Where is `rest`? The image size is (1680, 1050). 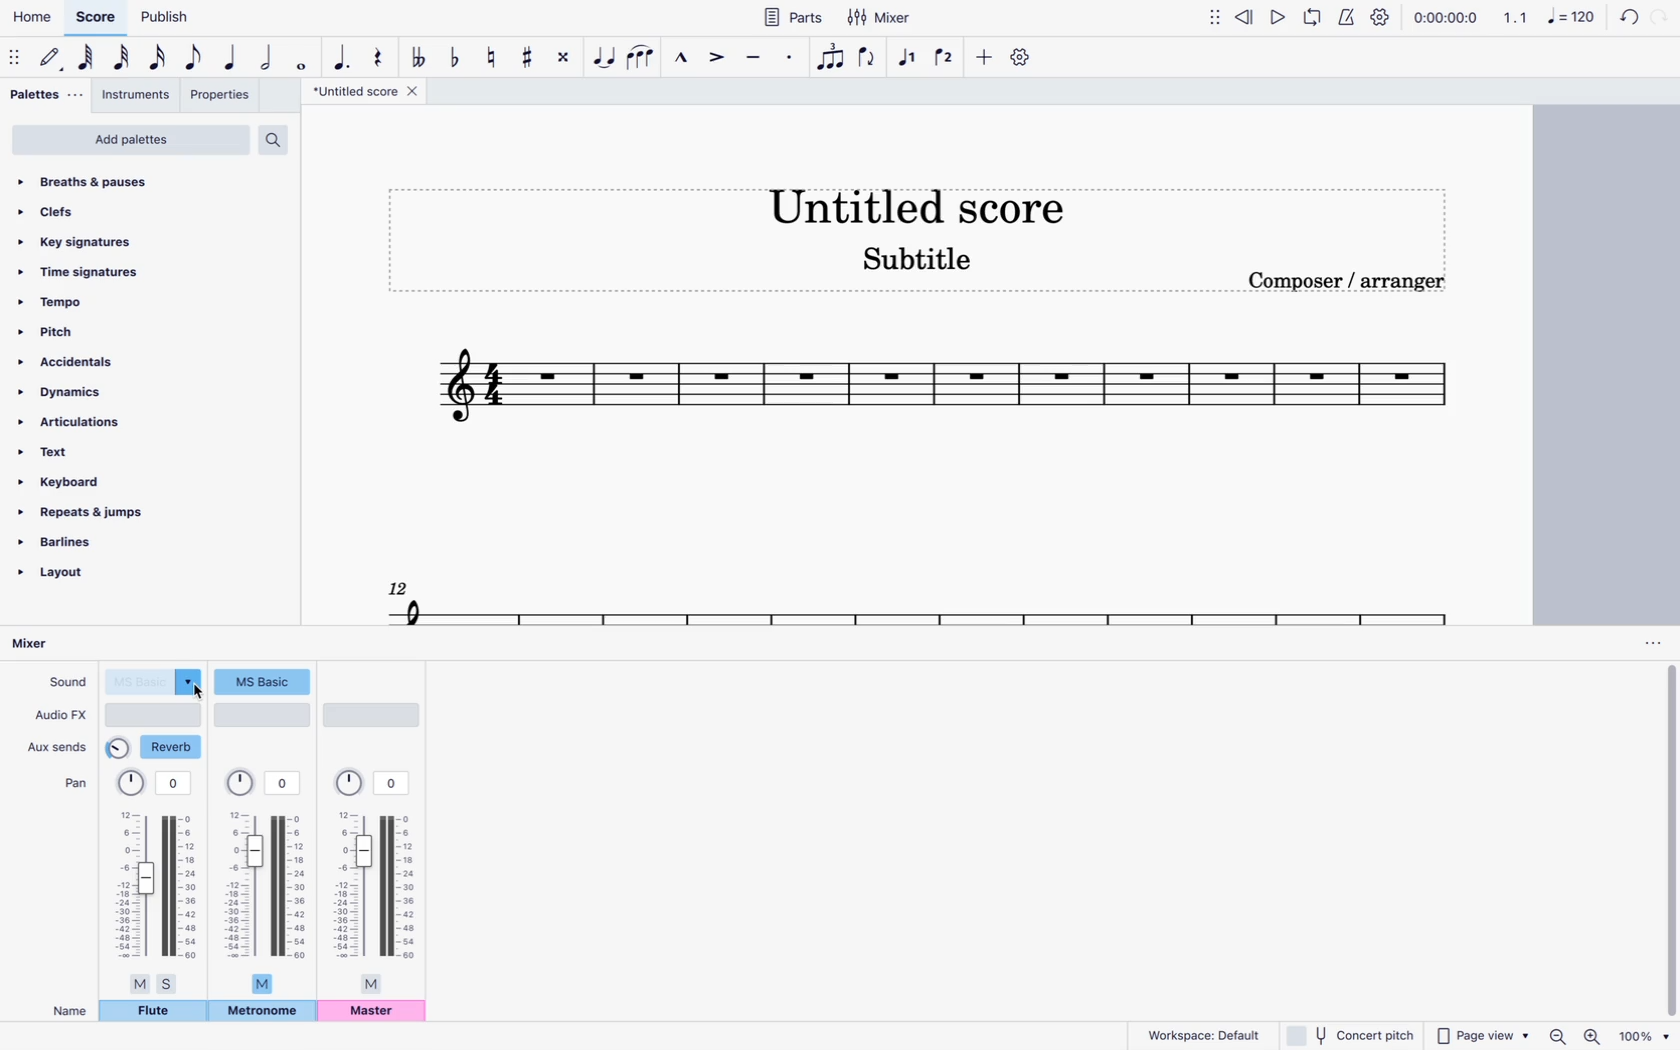
rest is located at coordinates (378, 53).